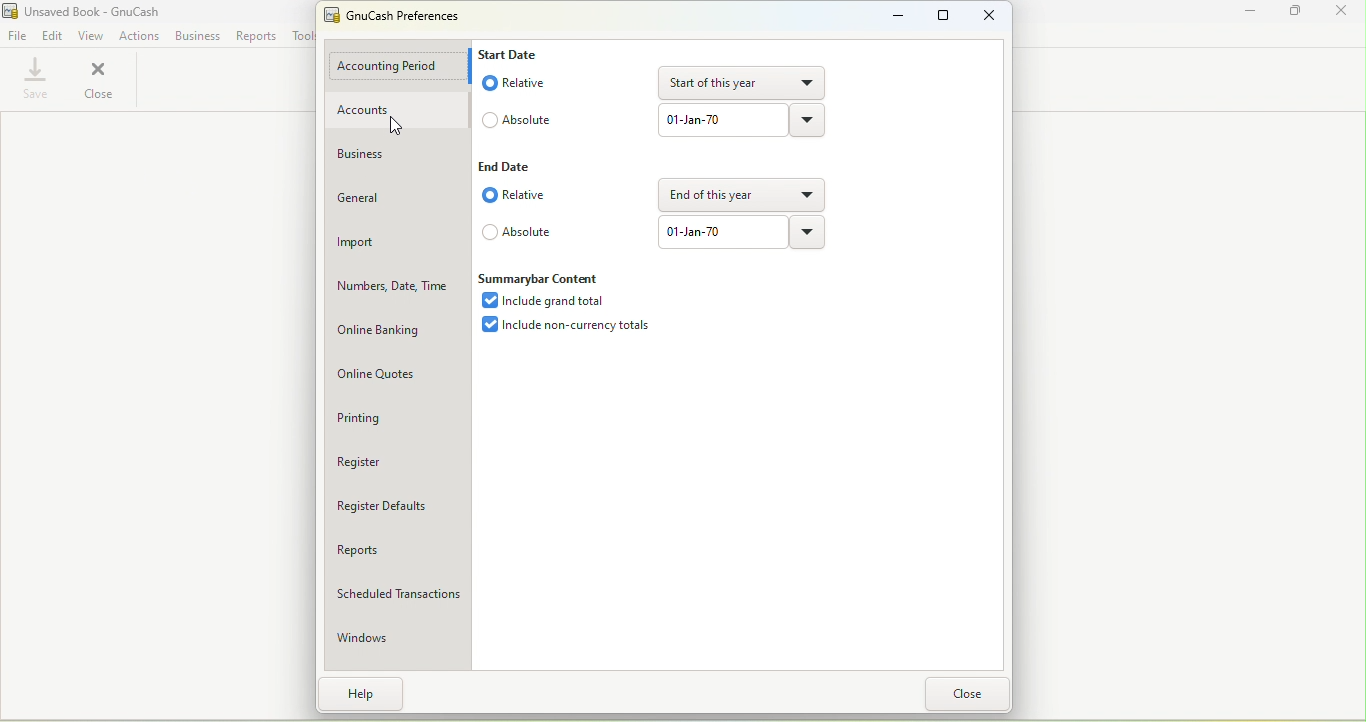 This screenshot has width=1366, height=722. Describe the element at coordinates (512, 52) in the screenshot. I see `Start date` at that location.